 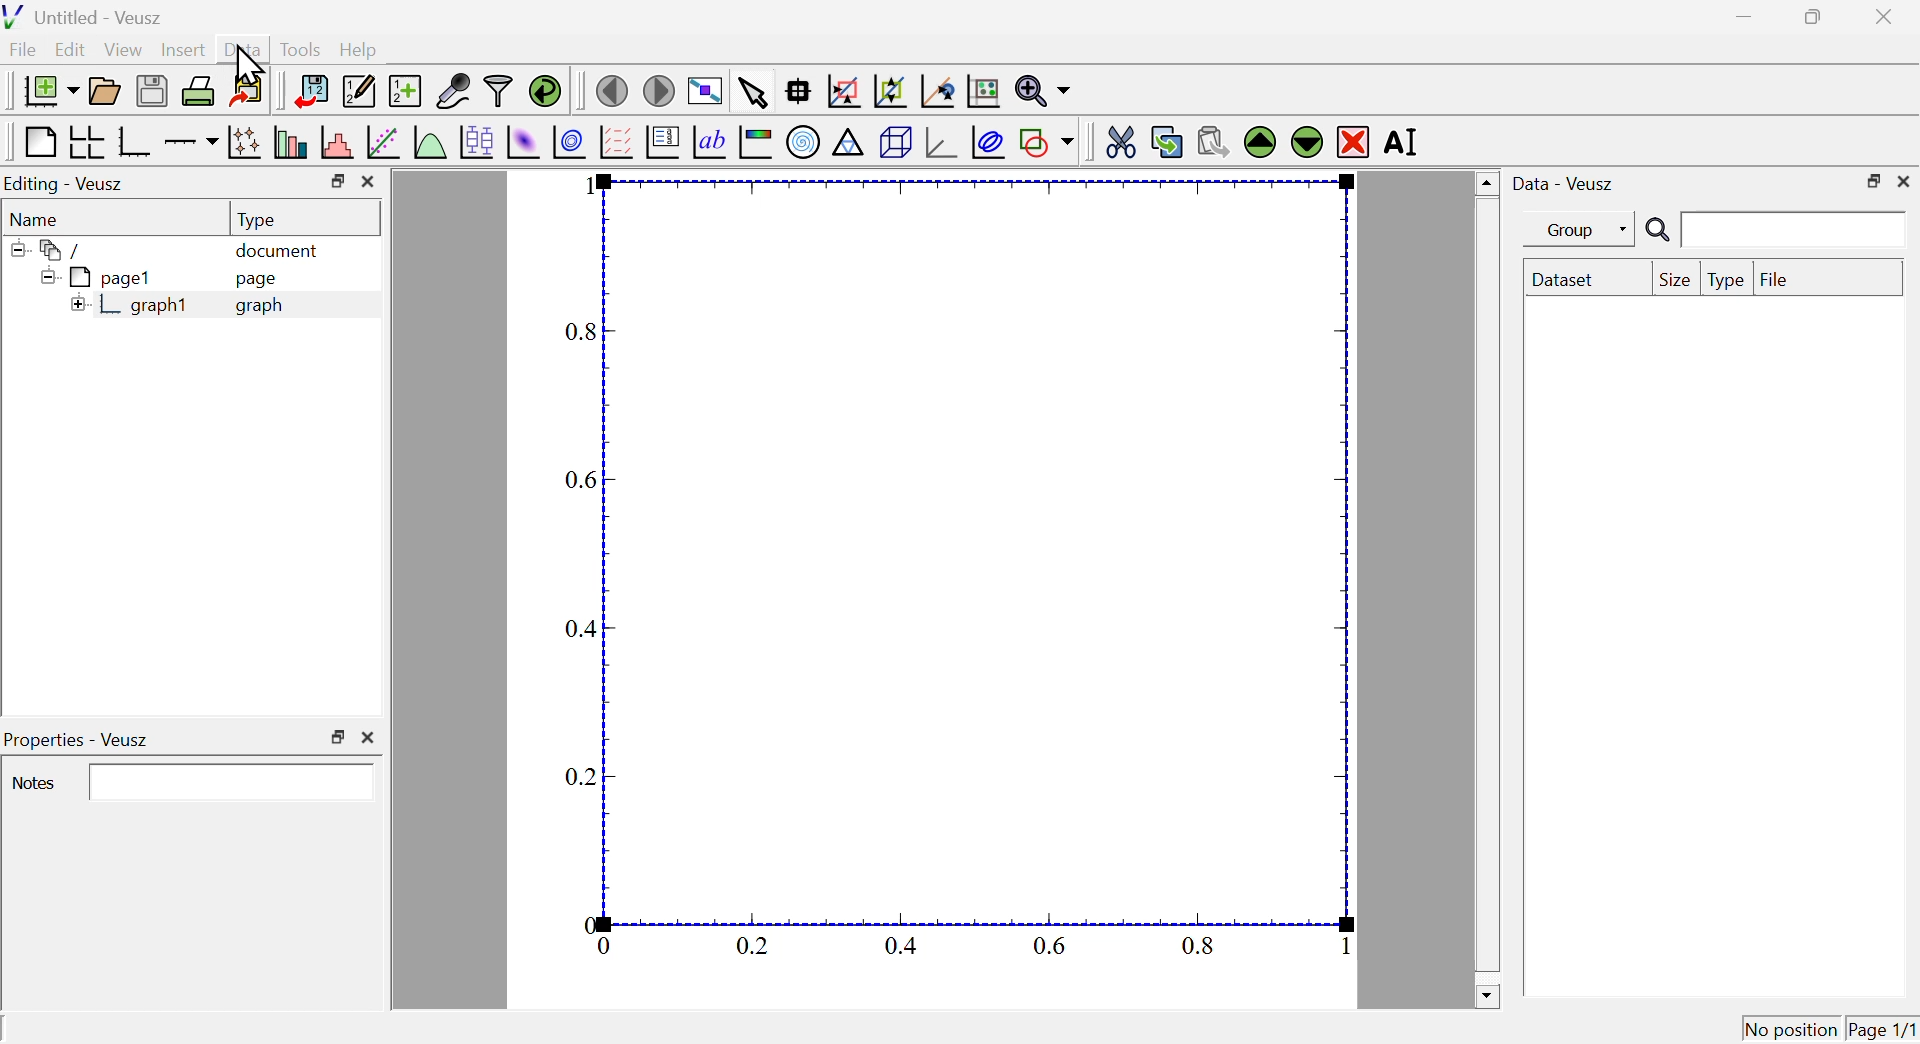 What do you see at coordinates (309, 92) in the screenshot?
I see `import data into veusz` at bounding box center [309, 92].